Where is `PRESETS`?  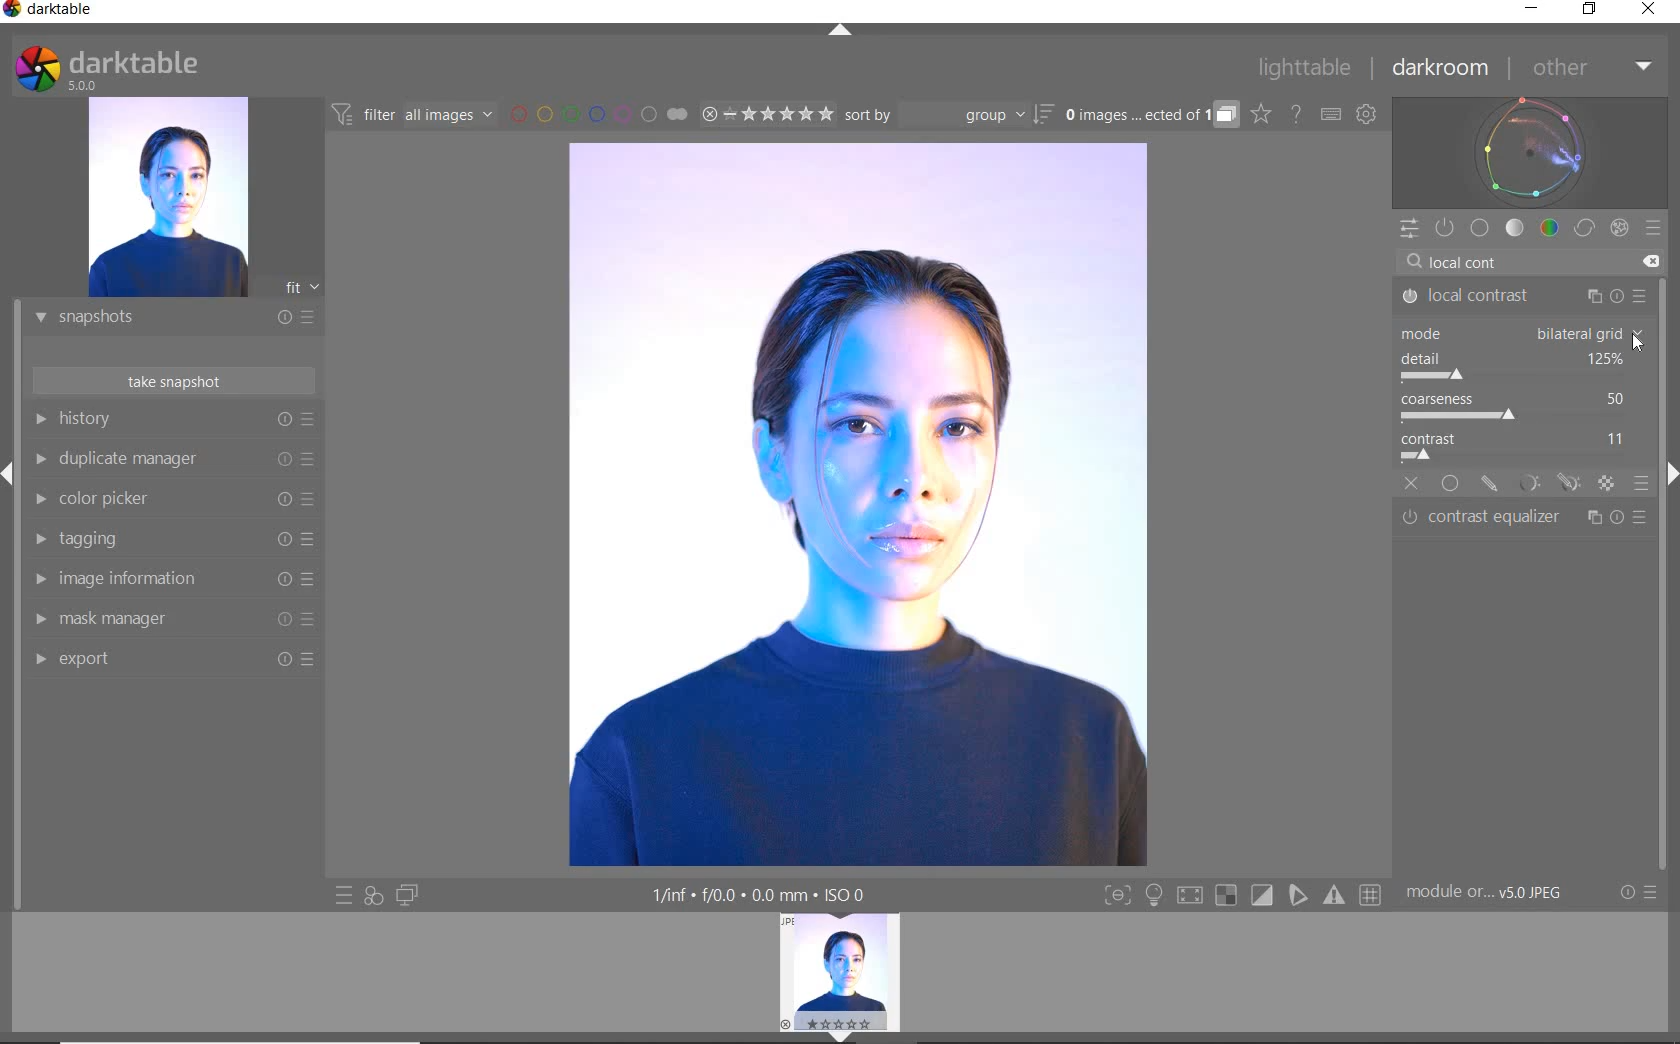
PRESETS is located at coordinates (1653, 227).